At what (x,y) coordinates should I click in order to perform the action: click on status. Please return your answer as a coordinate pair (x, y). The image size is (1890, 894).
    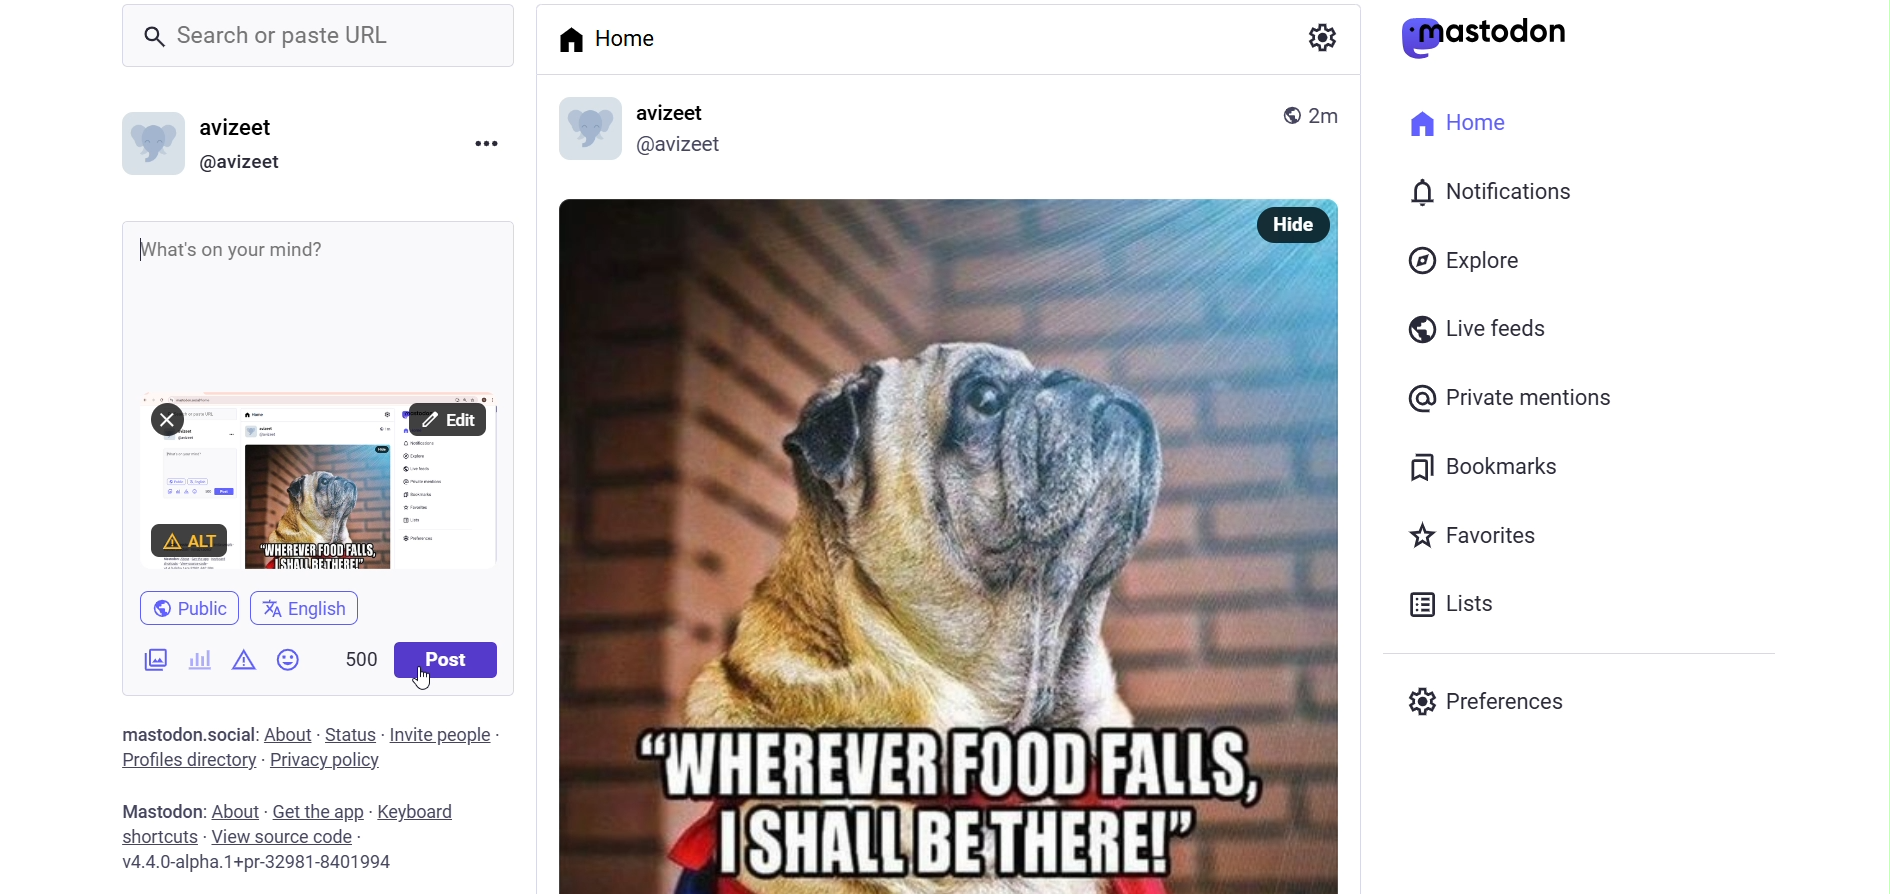
    Looking at the image, I should click on (348, 732).